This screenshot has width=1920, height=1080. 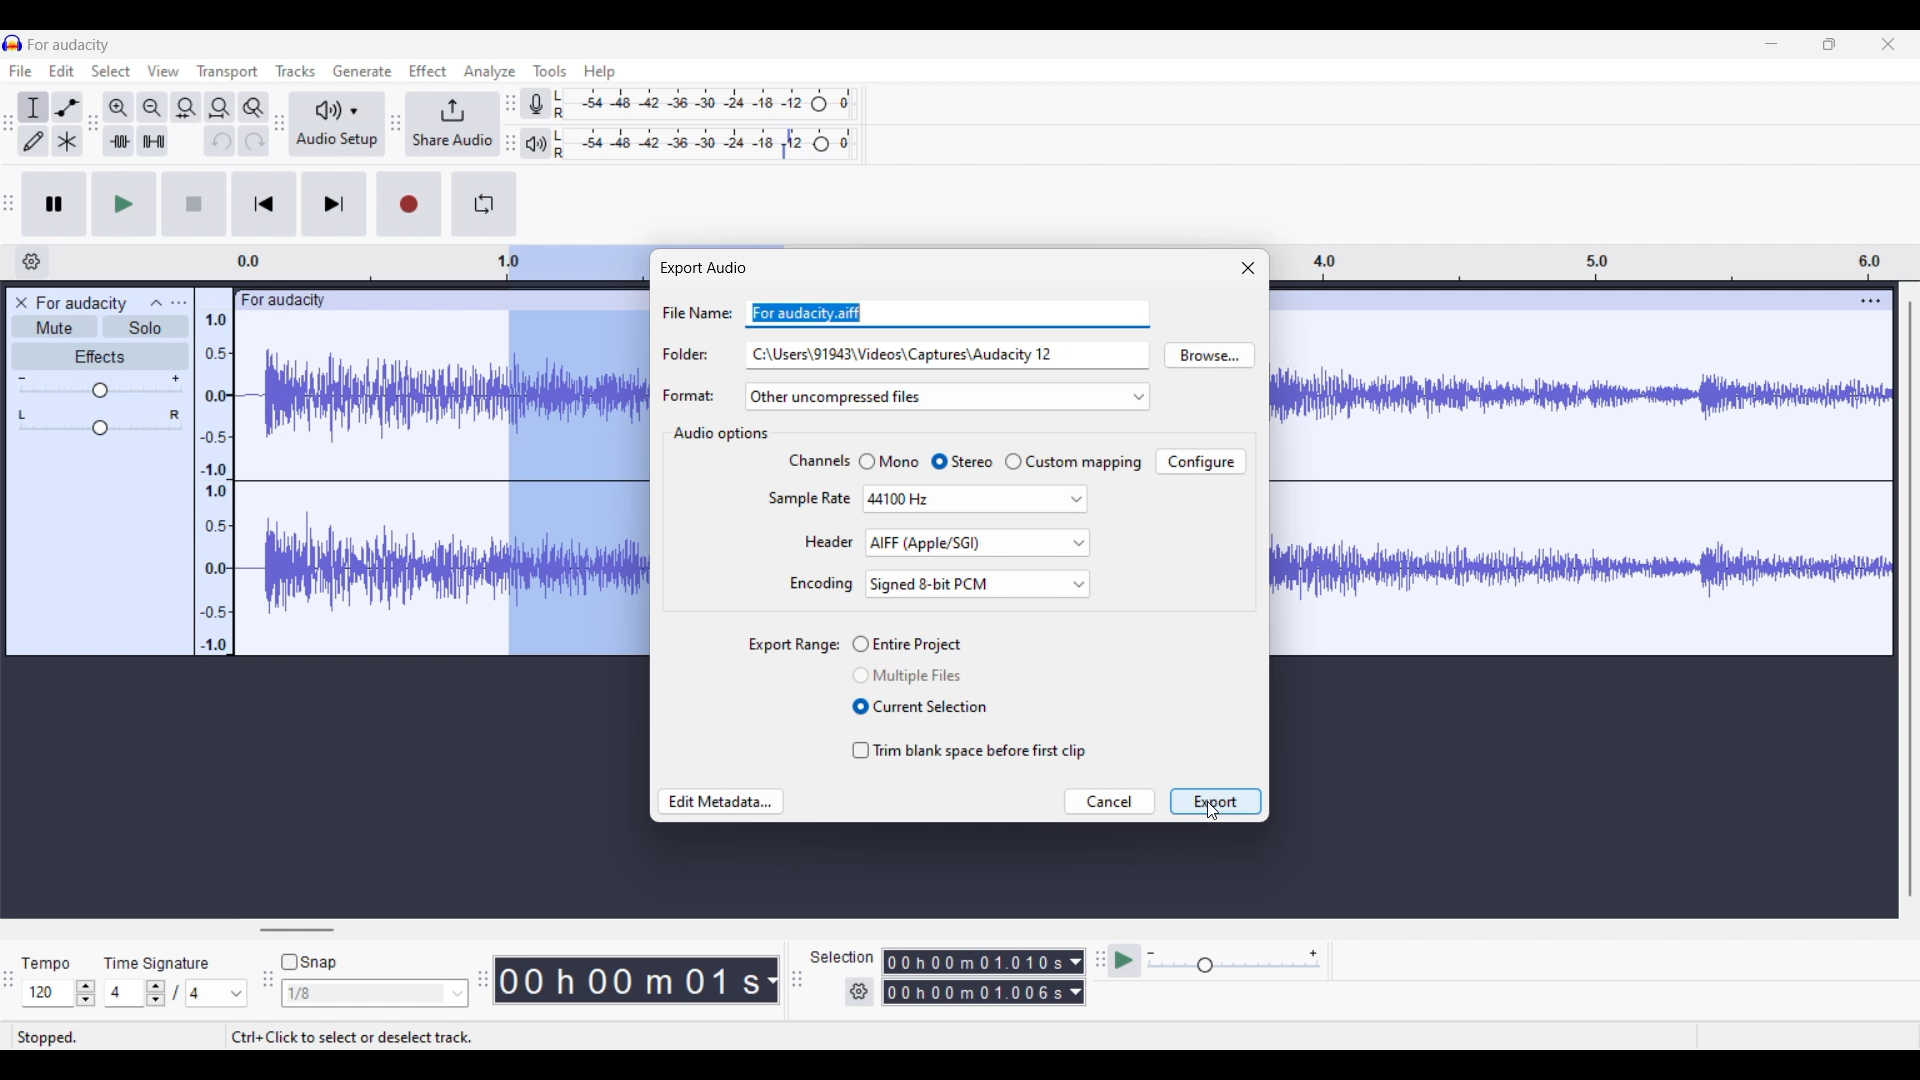 I want to click on Tracks menu, so click(x=296, y=70).